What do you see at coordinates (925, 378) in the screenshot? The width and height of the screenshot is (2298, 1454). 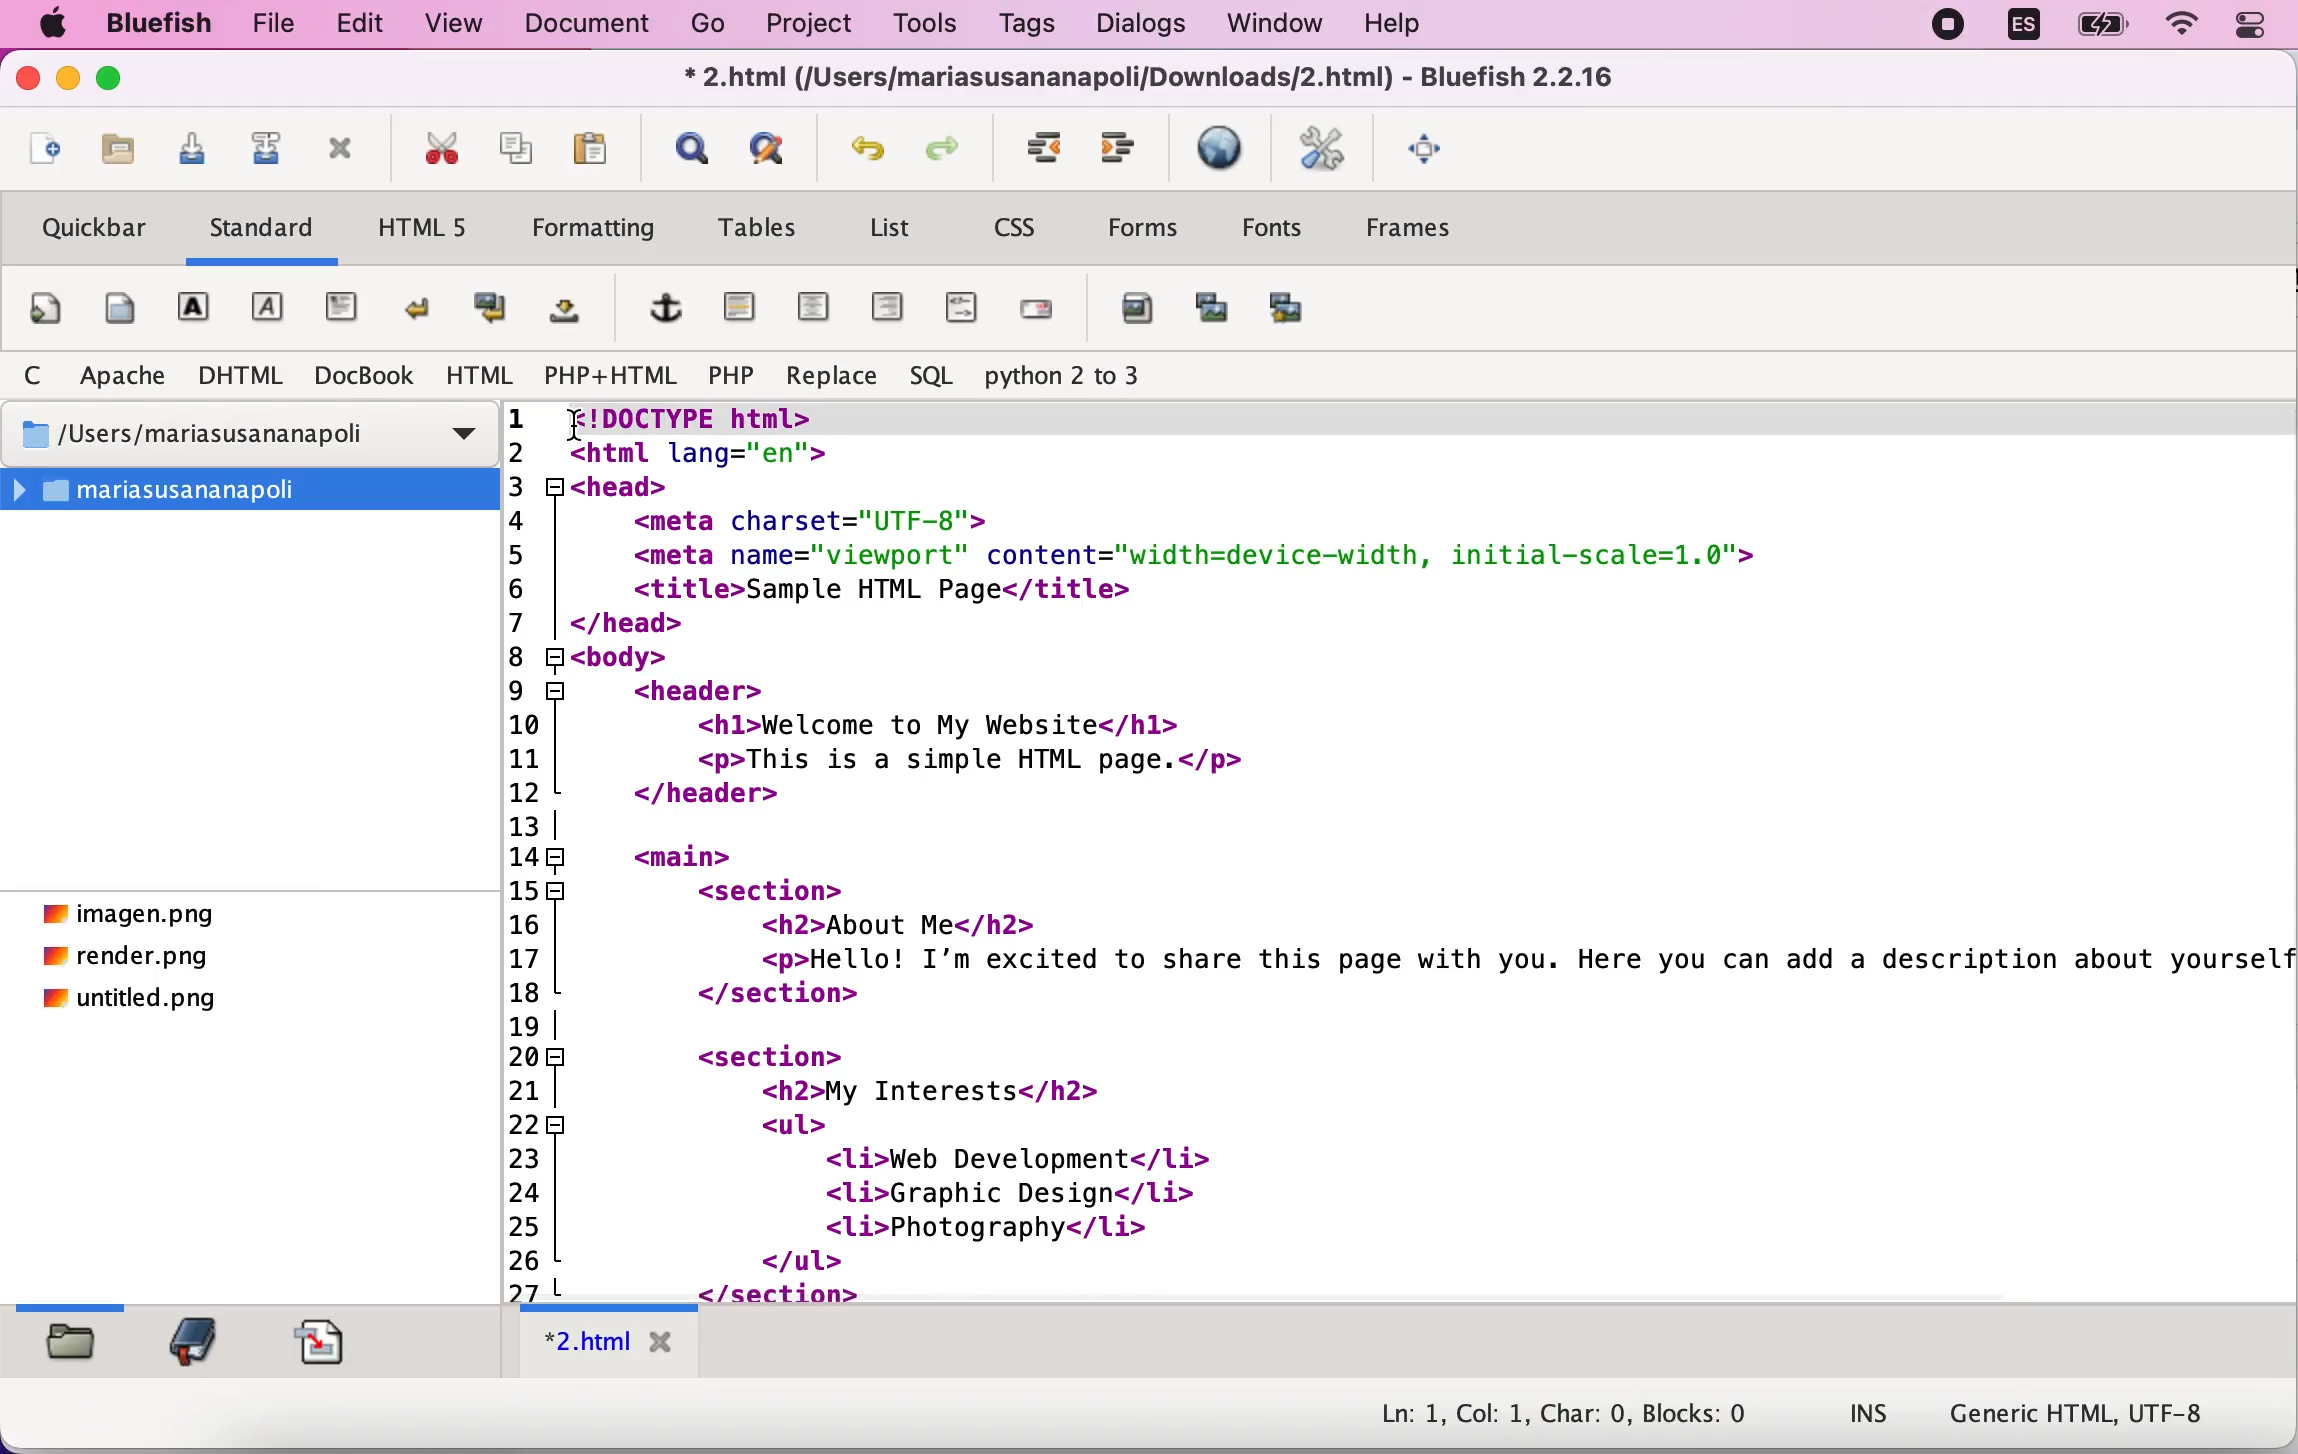 I see `sql` at bounding box center [925, 378].